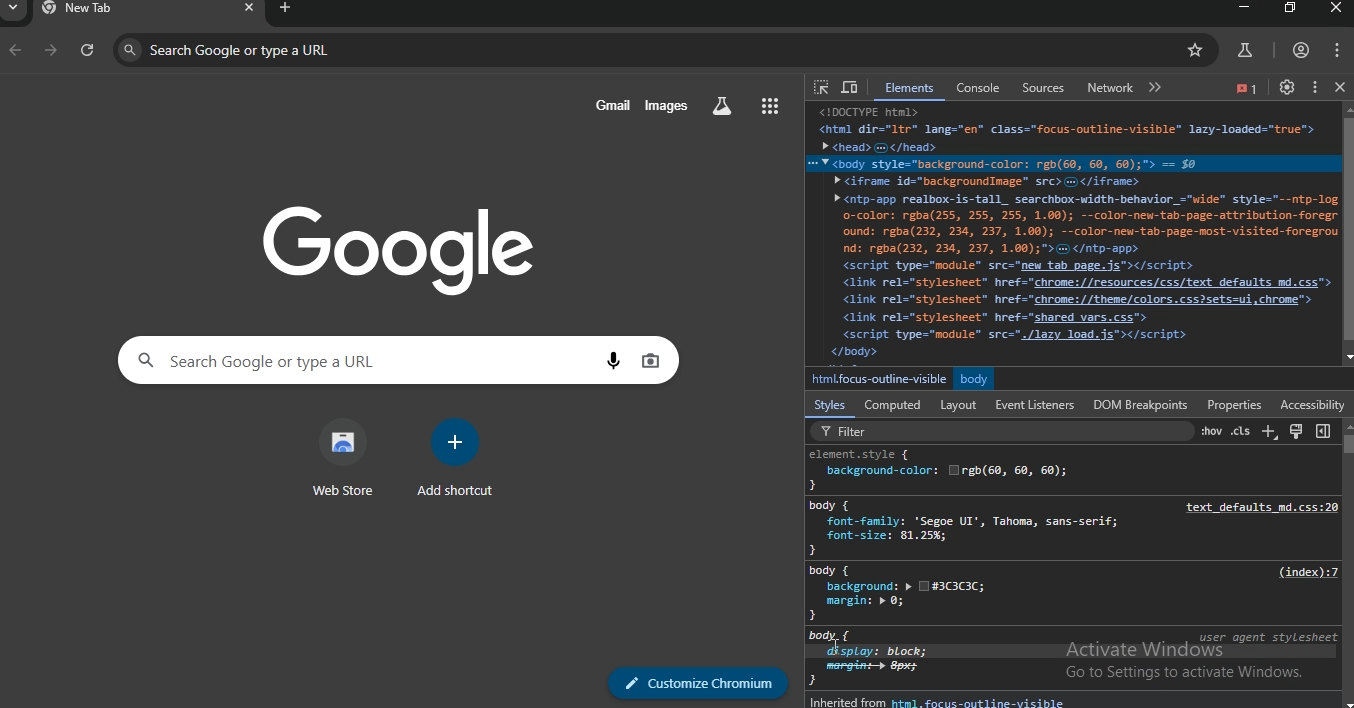  What do you see at coordinates (1049, 88) in the screenshot?
I see `sources` at bounding box center [1049, 88].